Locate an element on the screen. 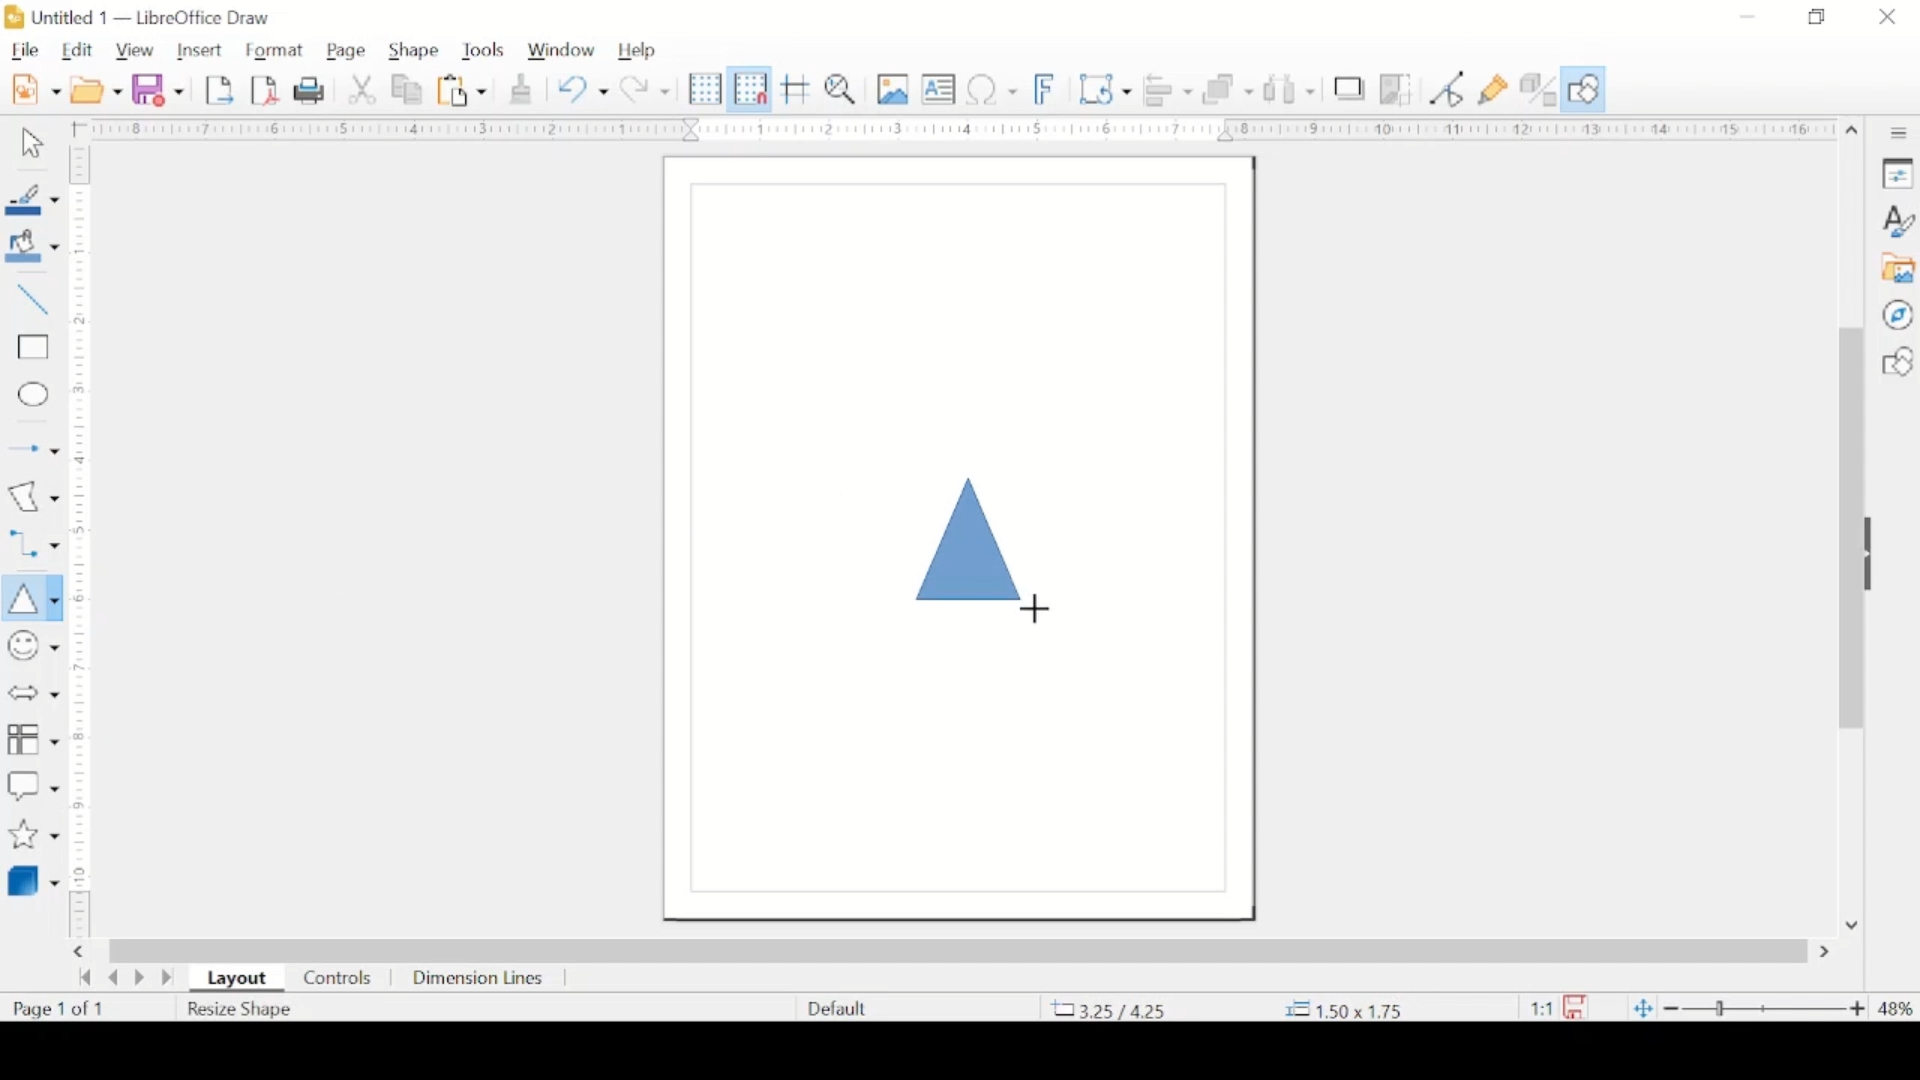 This screenshot has width=1920, height=1080. helplines while moving is located at coordinates (797, 89).